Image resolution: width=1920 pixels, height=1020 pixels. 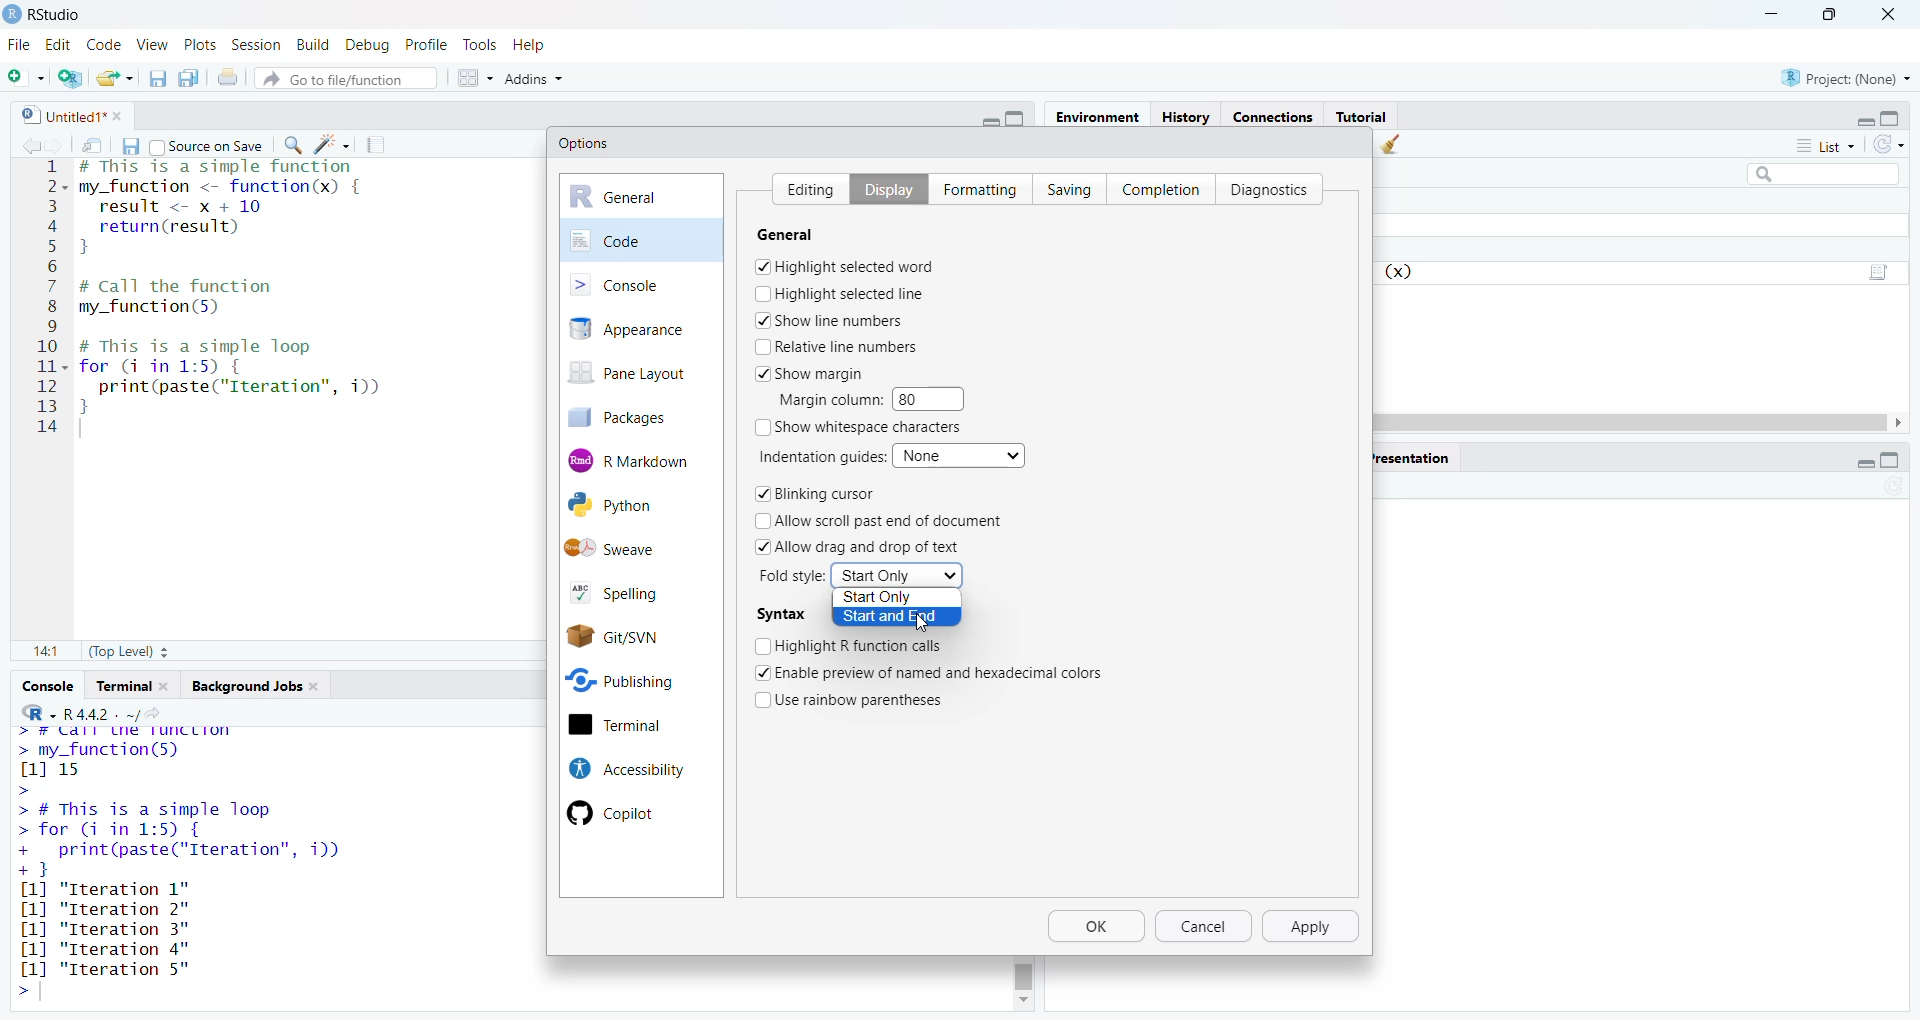 I want to click on open an existing file, so click(x=116, y=76).